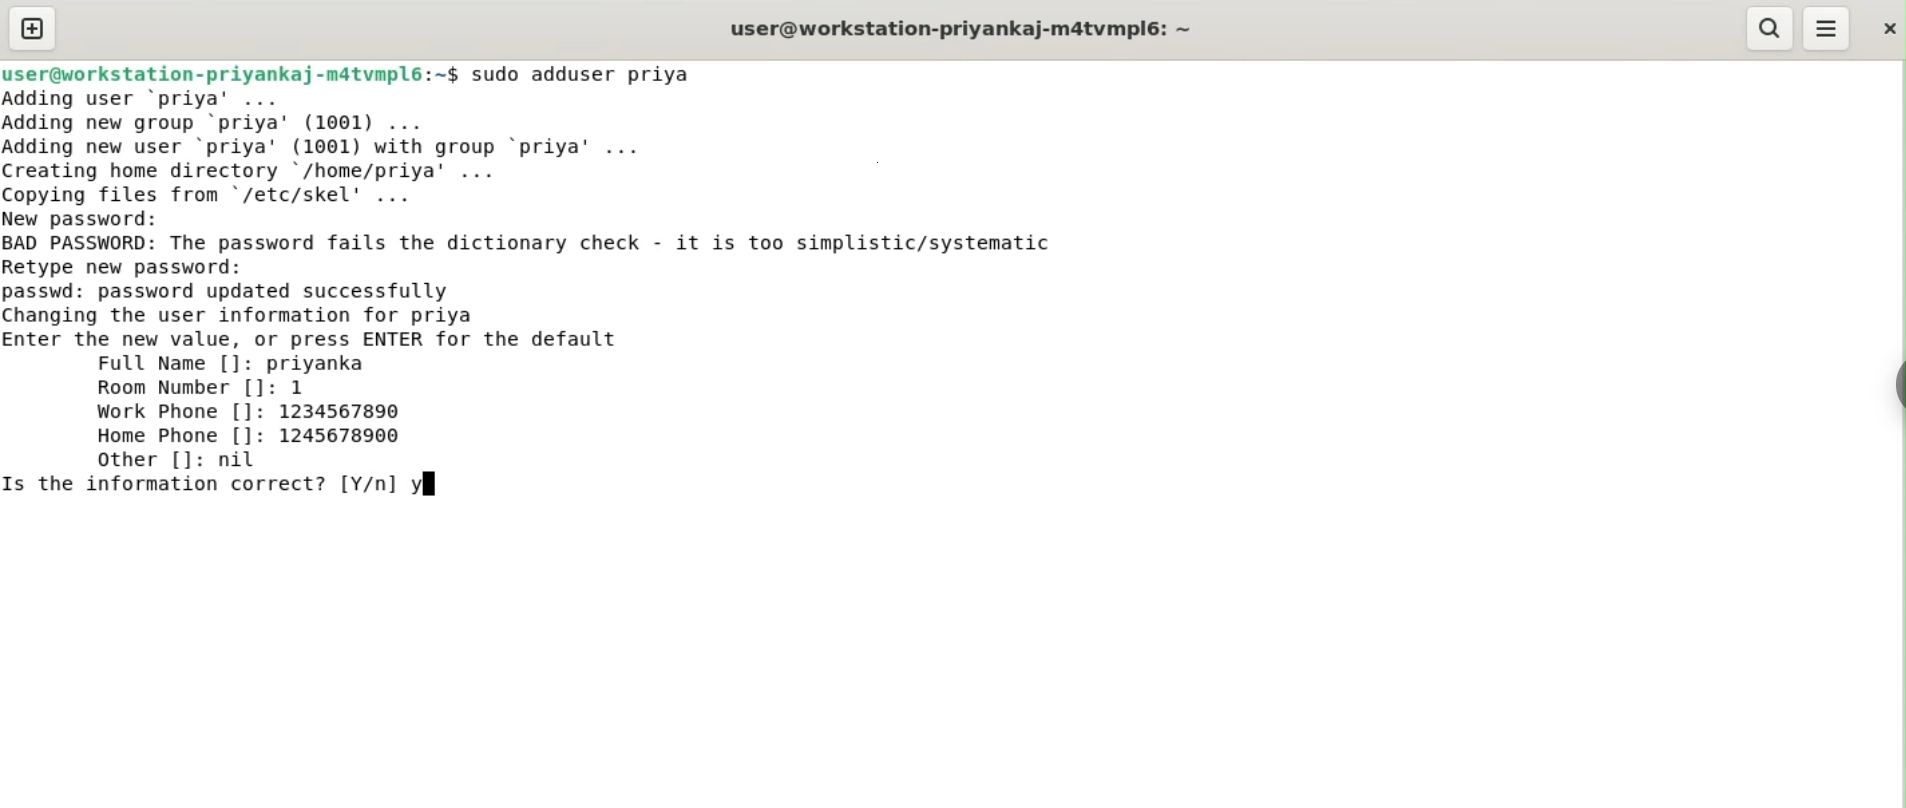 Image resolution: width=1906 pixels, height=808 pixels. Describe the element at coordinates (170, 364) in the screenshot. I see `full name []:` at that location.